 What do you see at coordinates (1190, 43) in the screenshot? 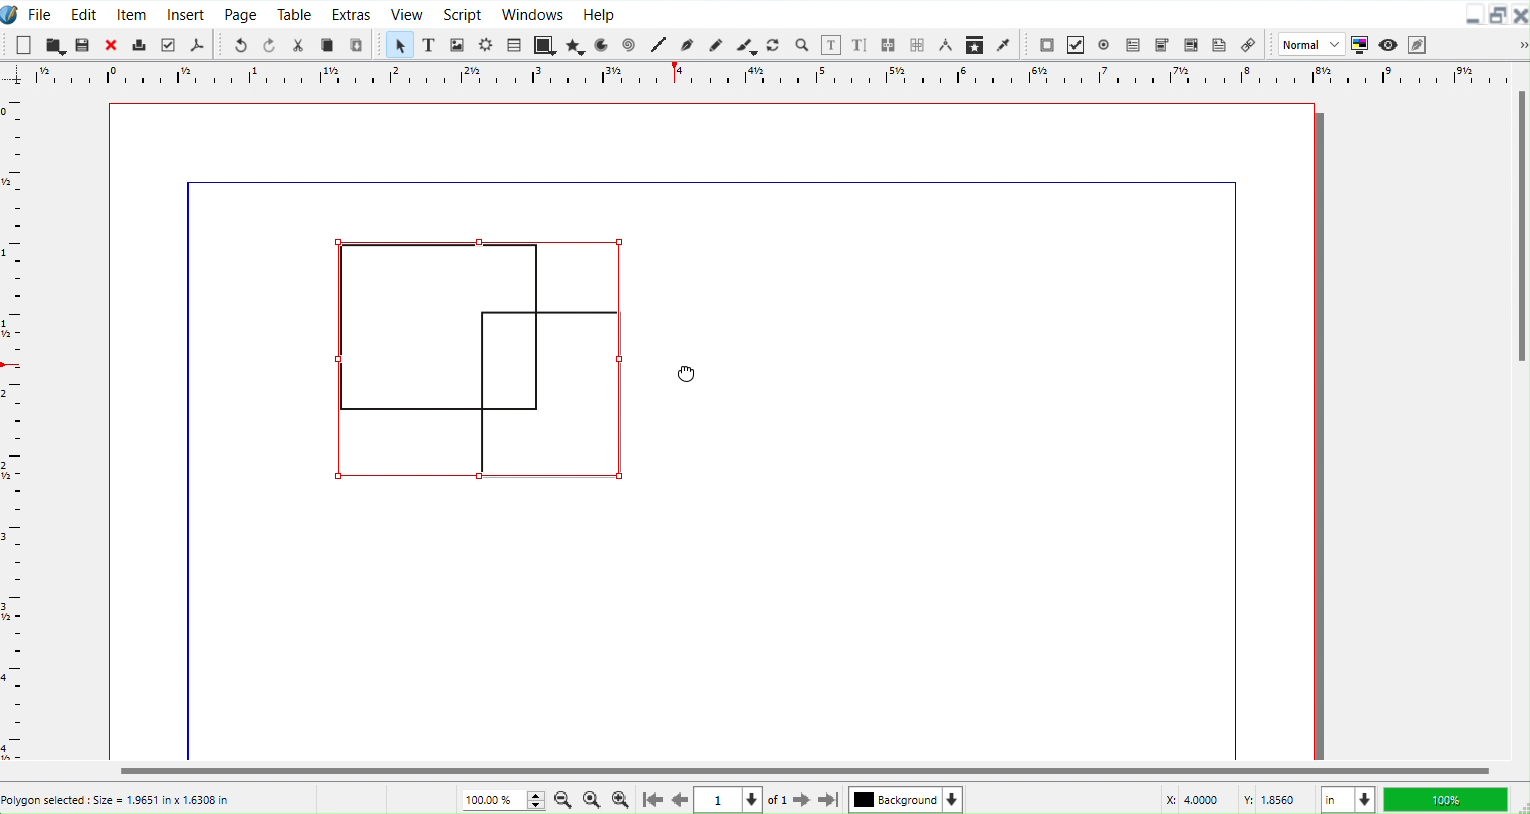
I see `PDF List Box` at bounding box center [1190, 43].